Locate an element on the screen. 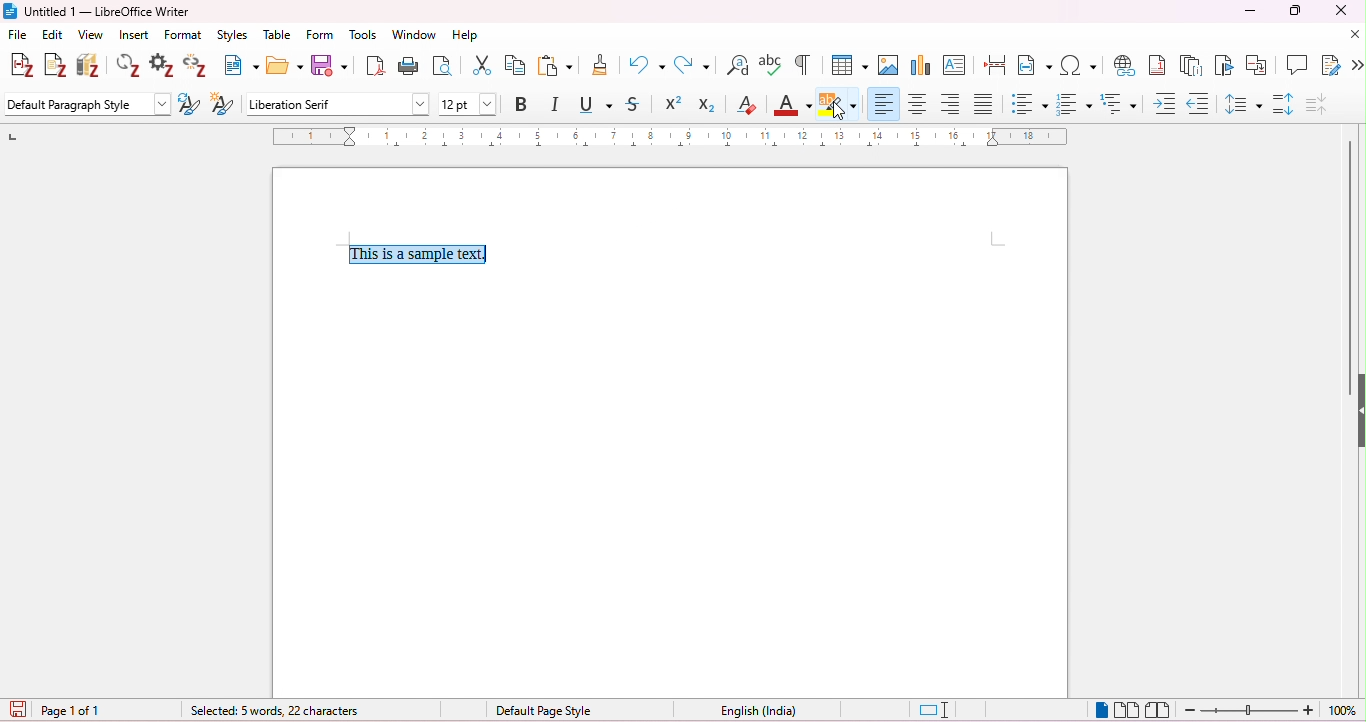  font size is located at coordinates (469, 104).